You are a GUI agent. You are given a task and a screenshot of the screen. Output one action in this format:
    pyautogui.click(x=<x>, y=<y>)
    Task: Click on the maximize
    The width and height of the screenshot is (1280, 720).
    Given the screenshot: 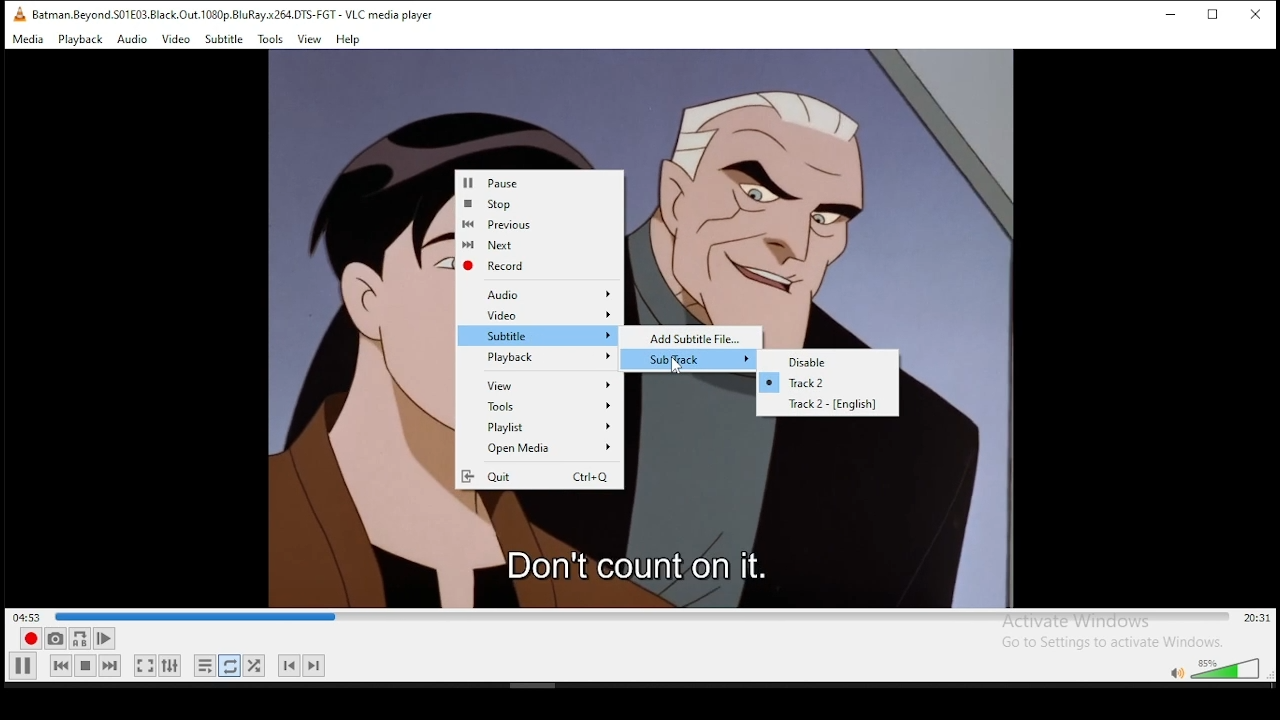 What is the action you would take?
    pyautogui.click(x=1219, y=16)
    